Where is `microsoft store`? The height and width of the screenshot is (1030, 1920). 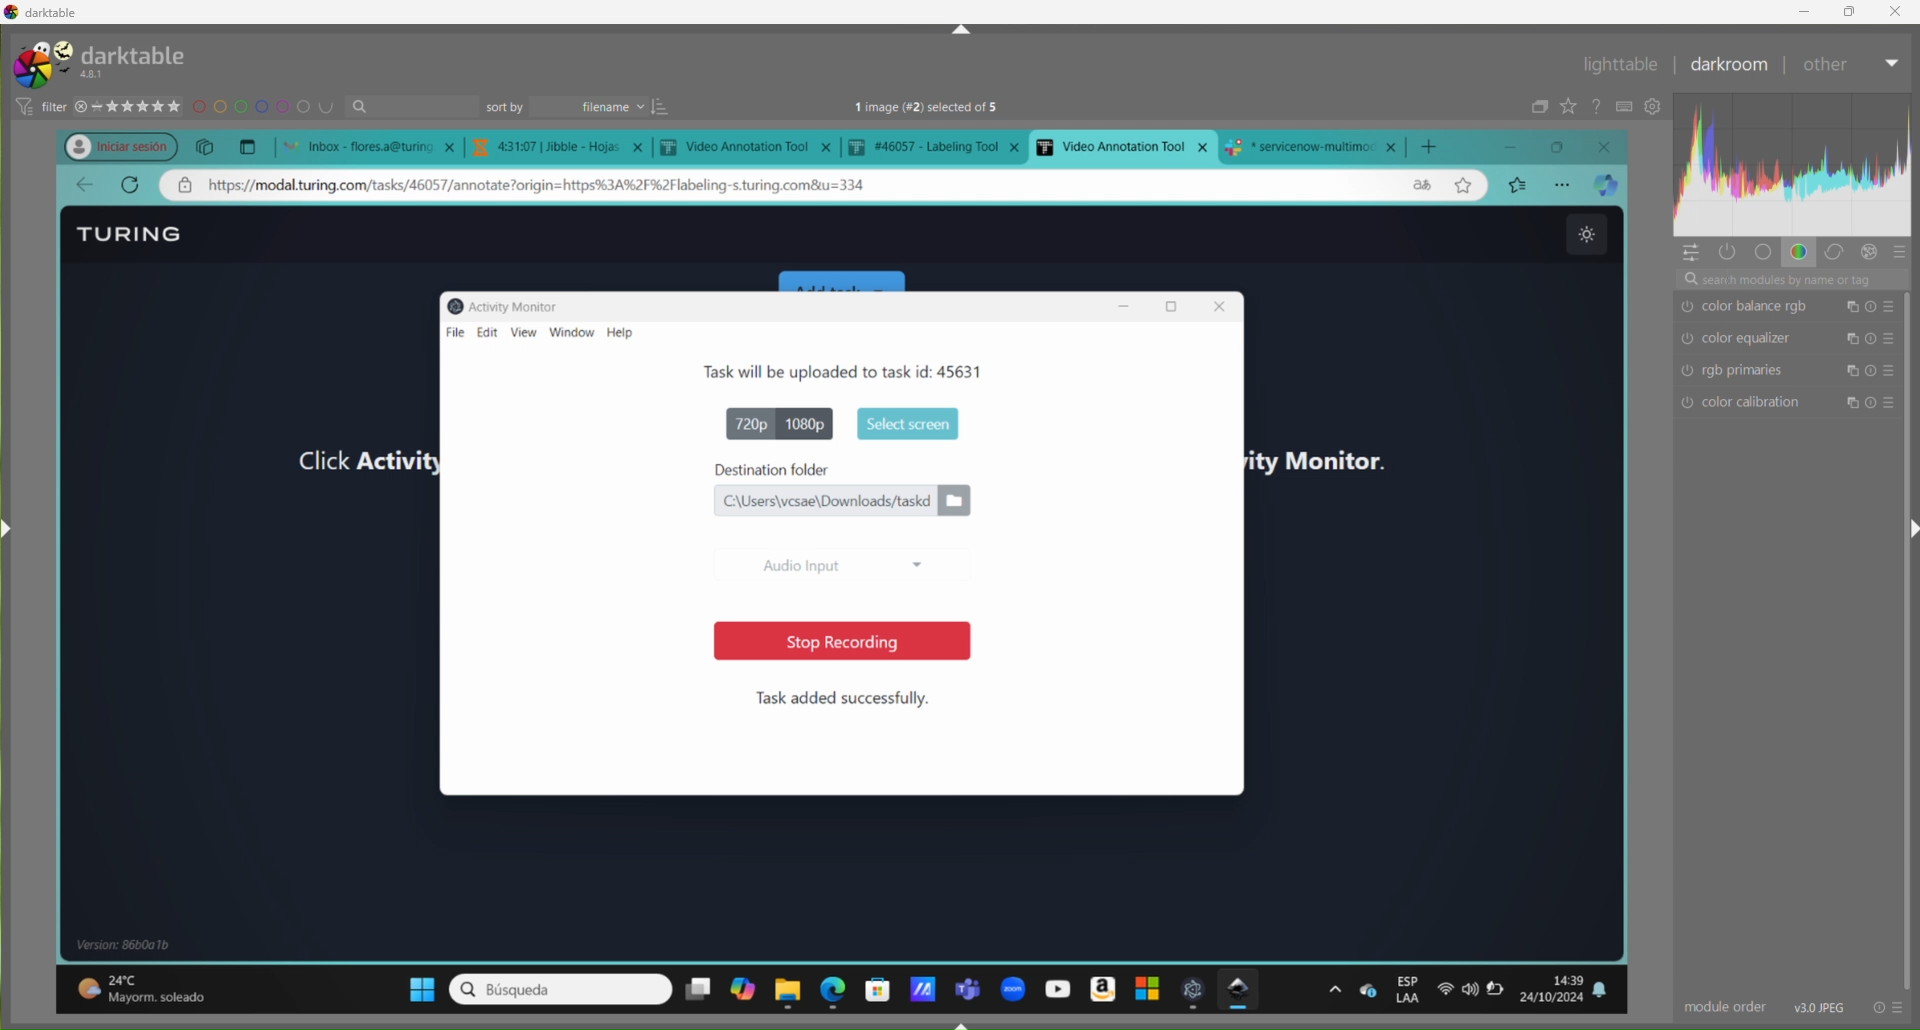
microsoft store is located at coordinates (877, 987).